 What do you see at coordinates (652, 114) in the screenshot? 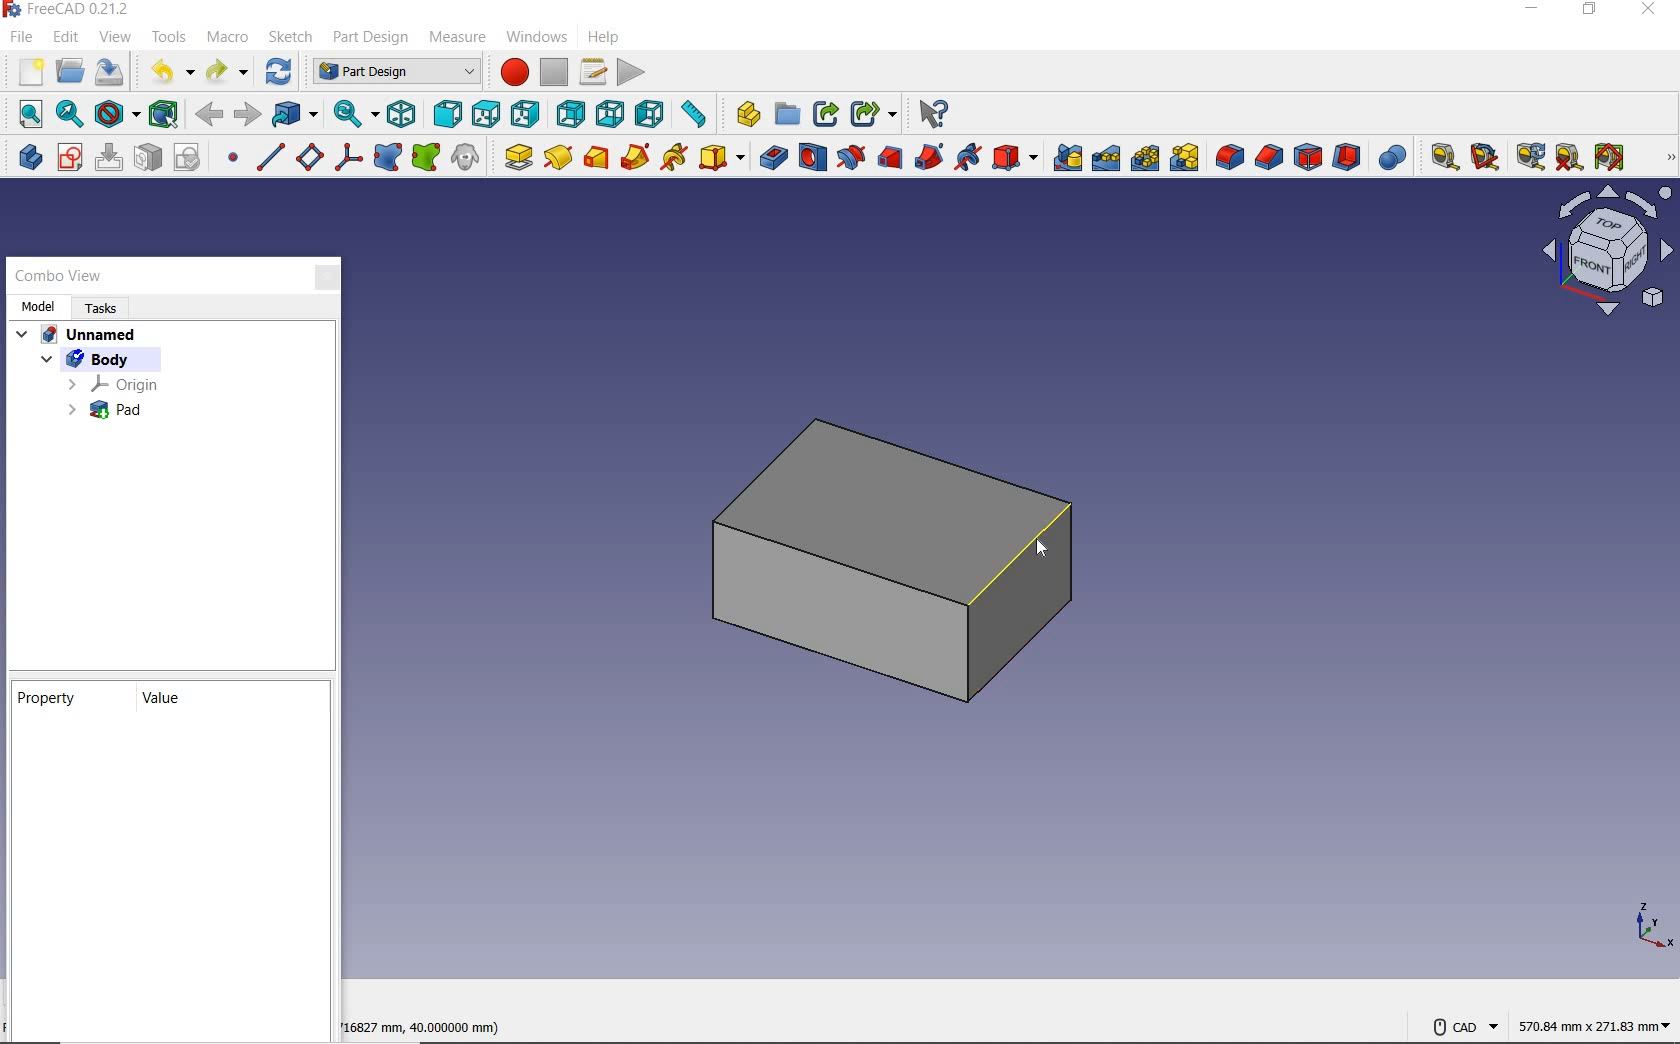
I see `left` at bounding box center [652, 114].